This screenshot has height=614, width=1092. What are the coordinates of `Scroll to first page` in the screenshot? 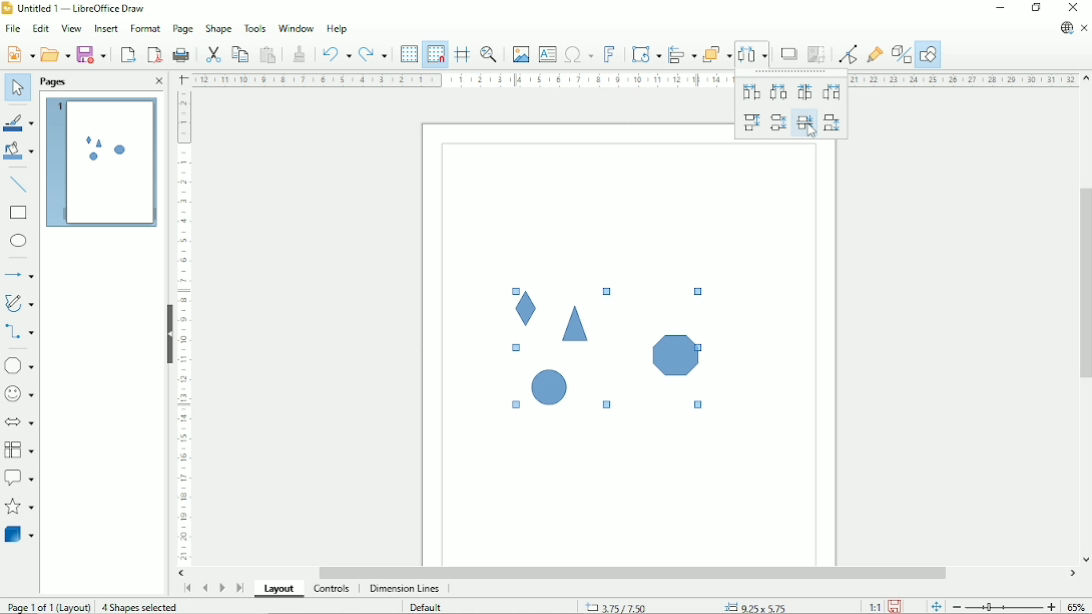 It's located at (187, 588).